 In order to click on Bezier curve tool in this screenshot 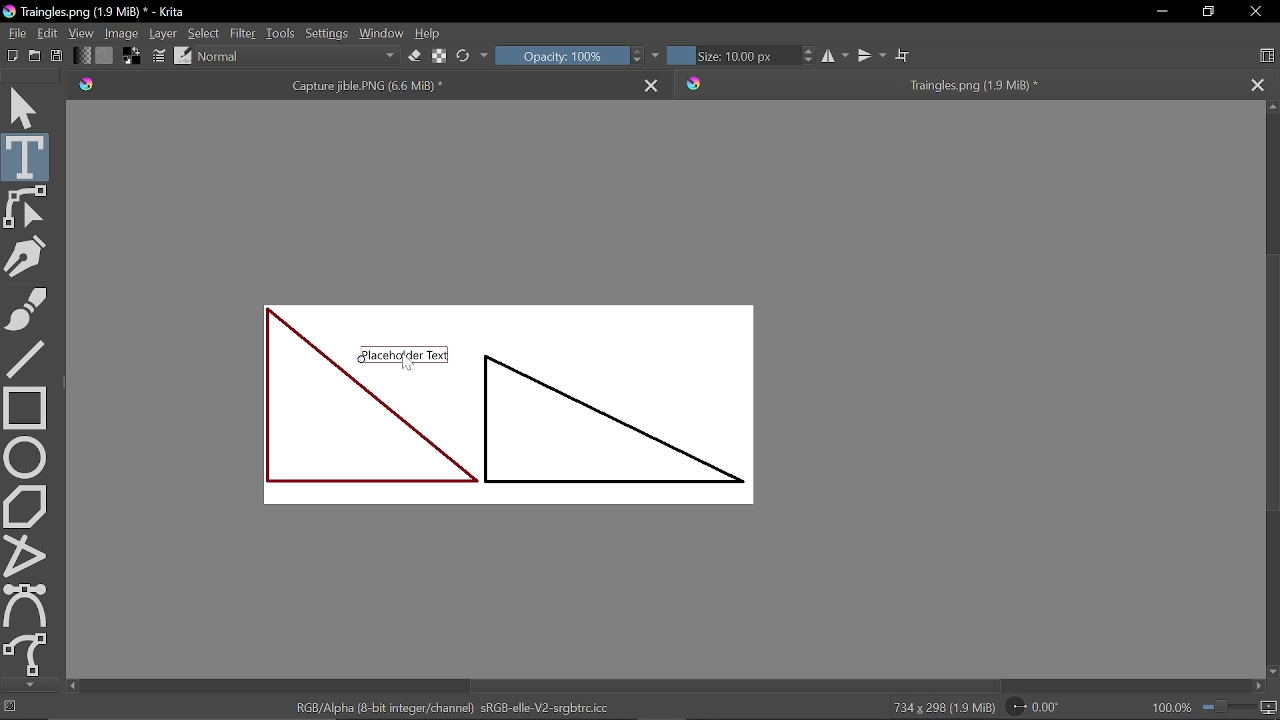, I will do `click(26, 603)`.